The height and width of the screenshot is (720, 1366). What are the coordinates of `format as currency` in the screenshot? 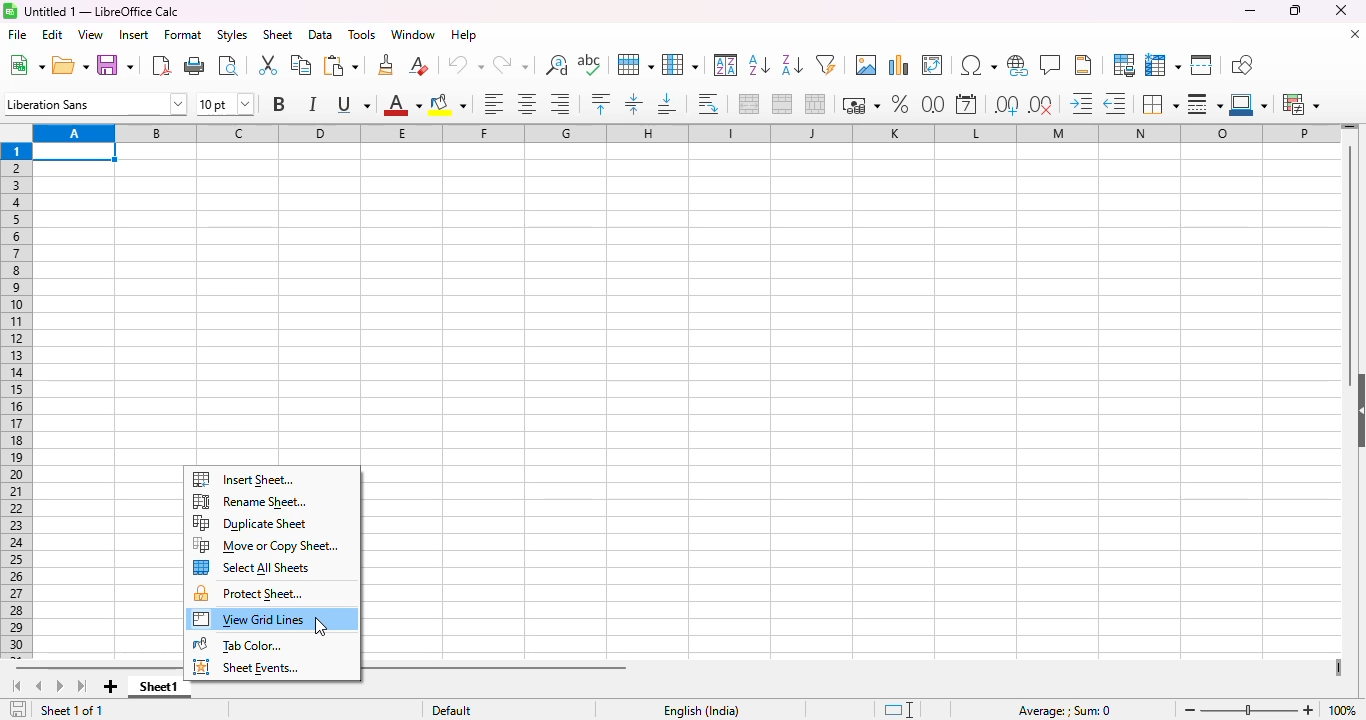 It's located at (861, 105).